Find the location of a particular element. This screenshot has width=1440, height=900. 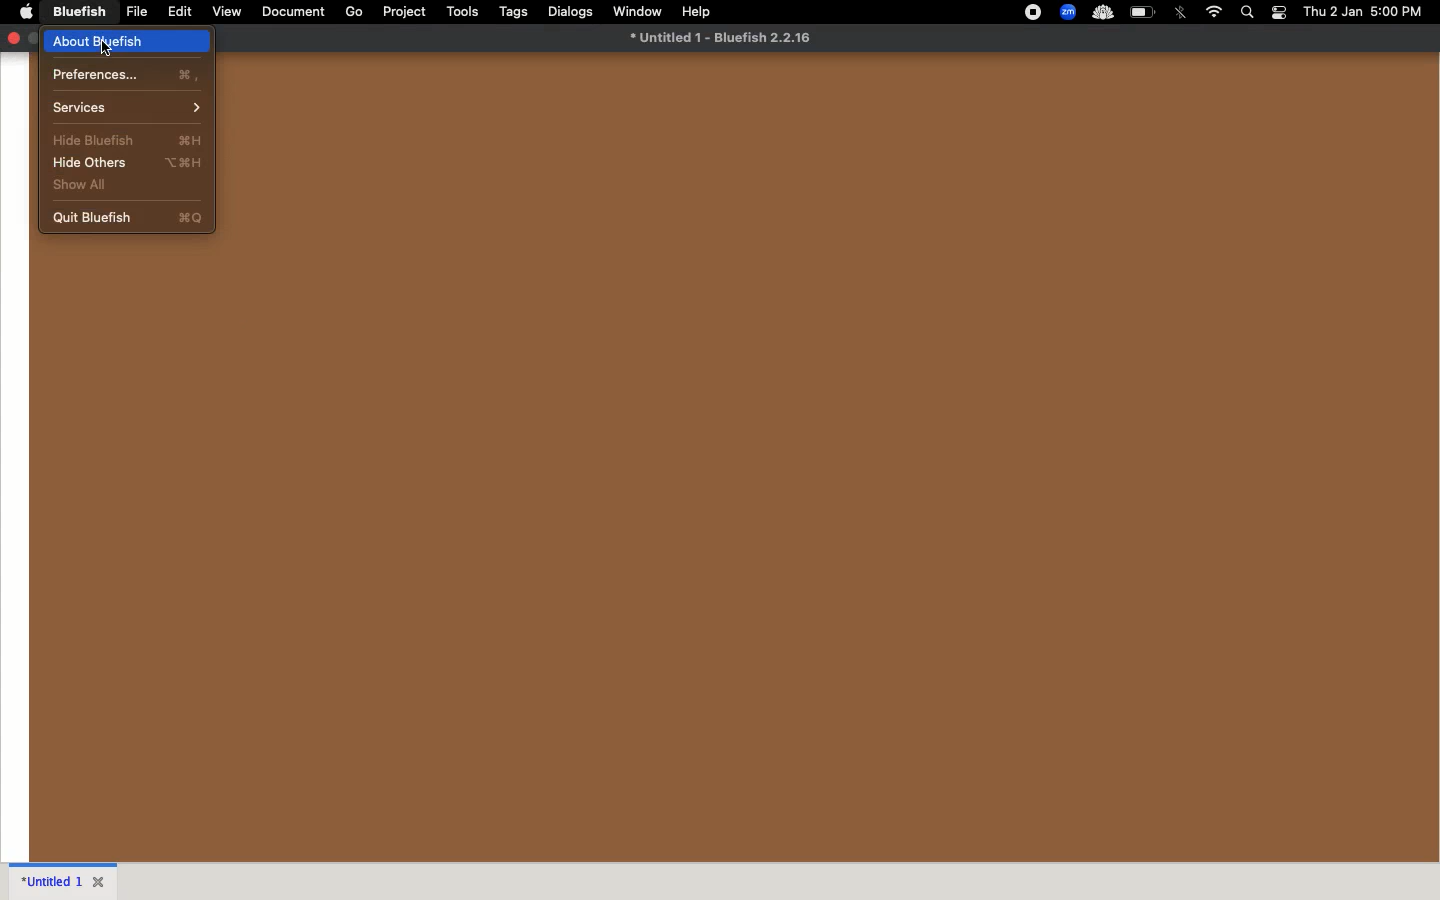

document is located at coordinates (296, 13).